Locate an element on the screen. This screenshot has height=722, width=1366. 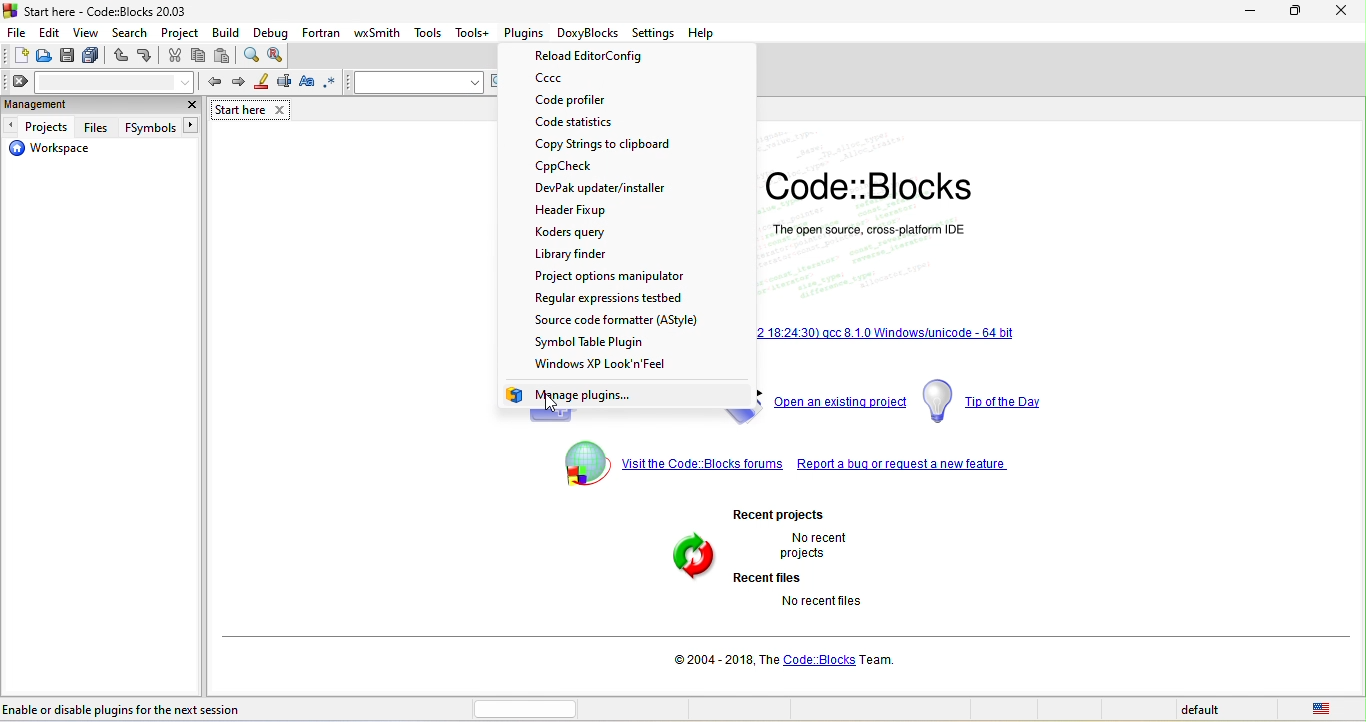
save everything is located at coordinates (93, 57).